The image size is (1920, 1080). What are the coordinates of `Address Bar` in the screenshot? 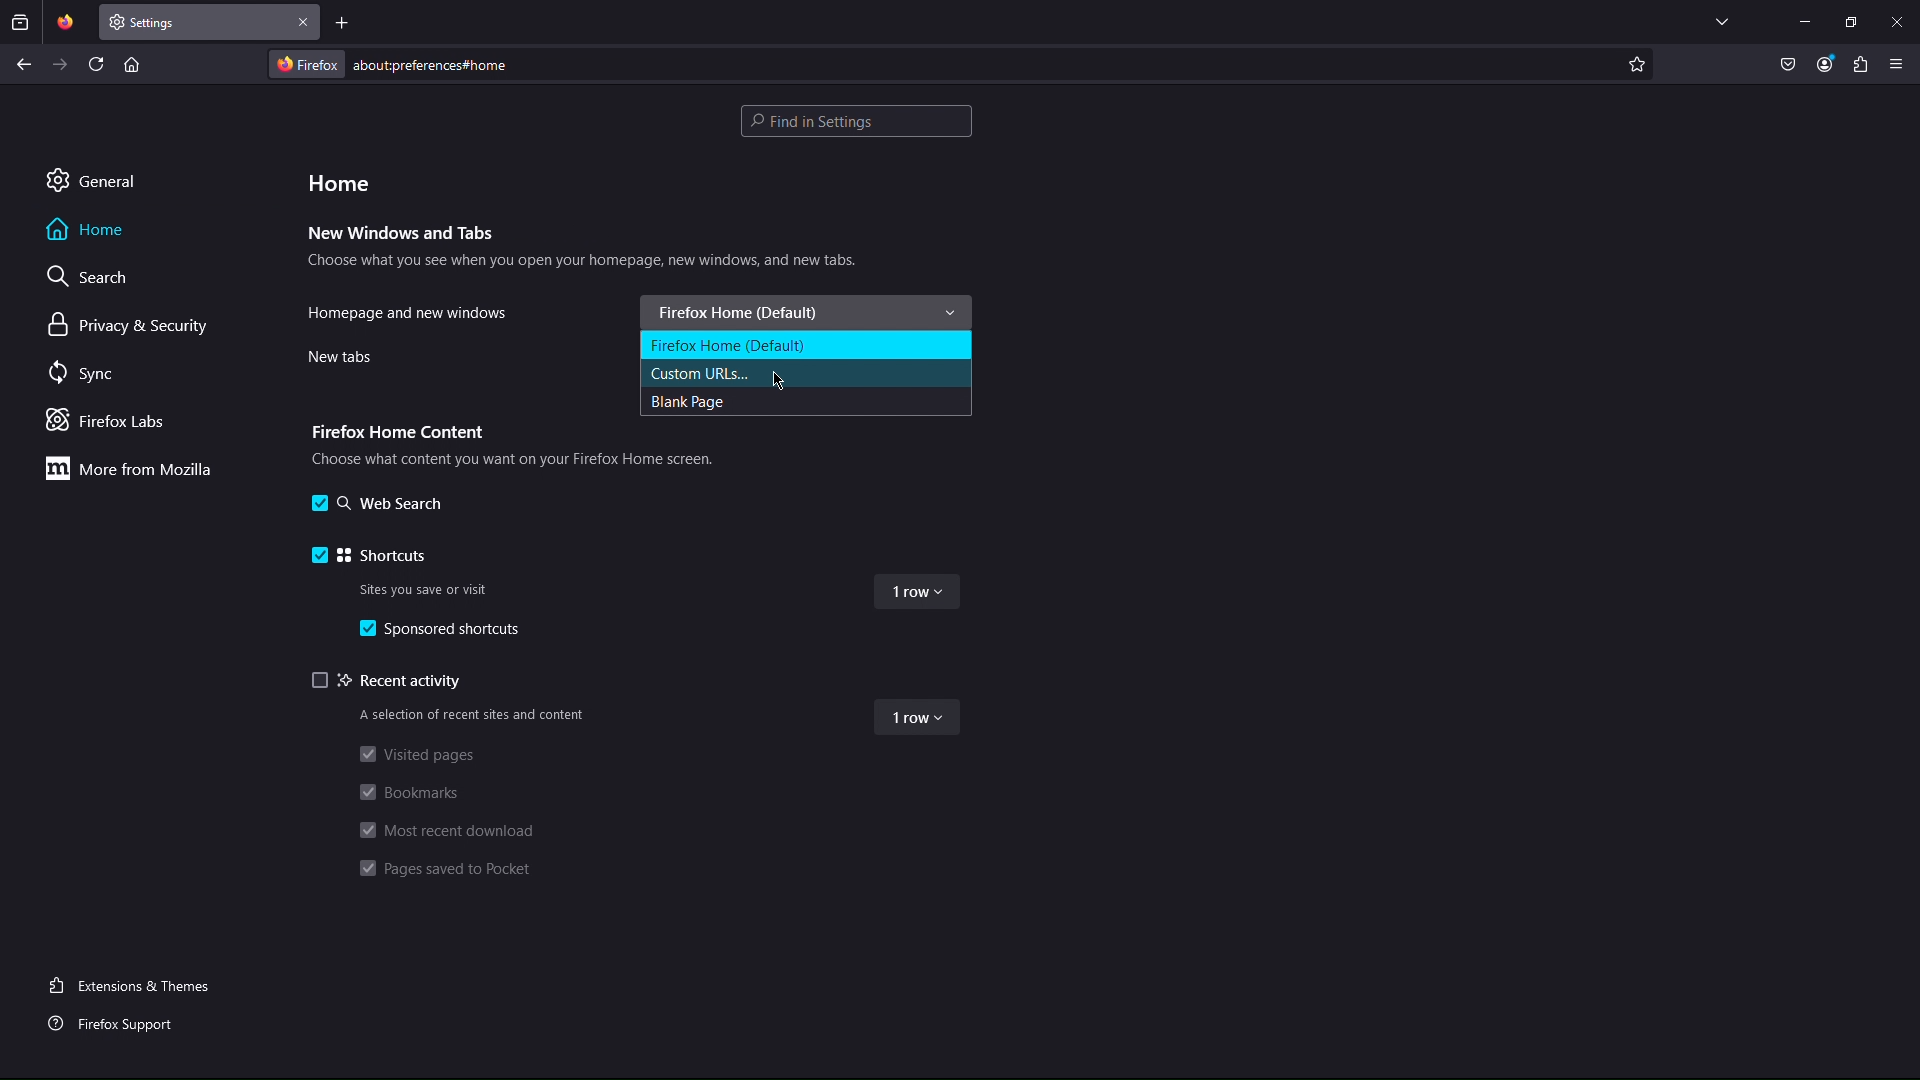 It's located at (944, 63).